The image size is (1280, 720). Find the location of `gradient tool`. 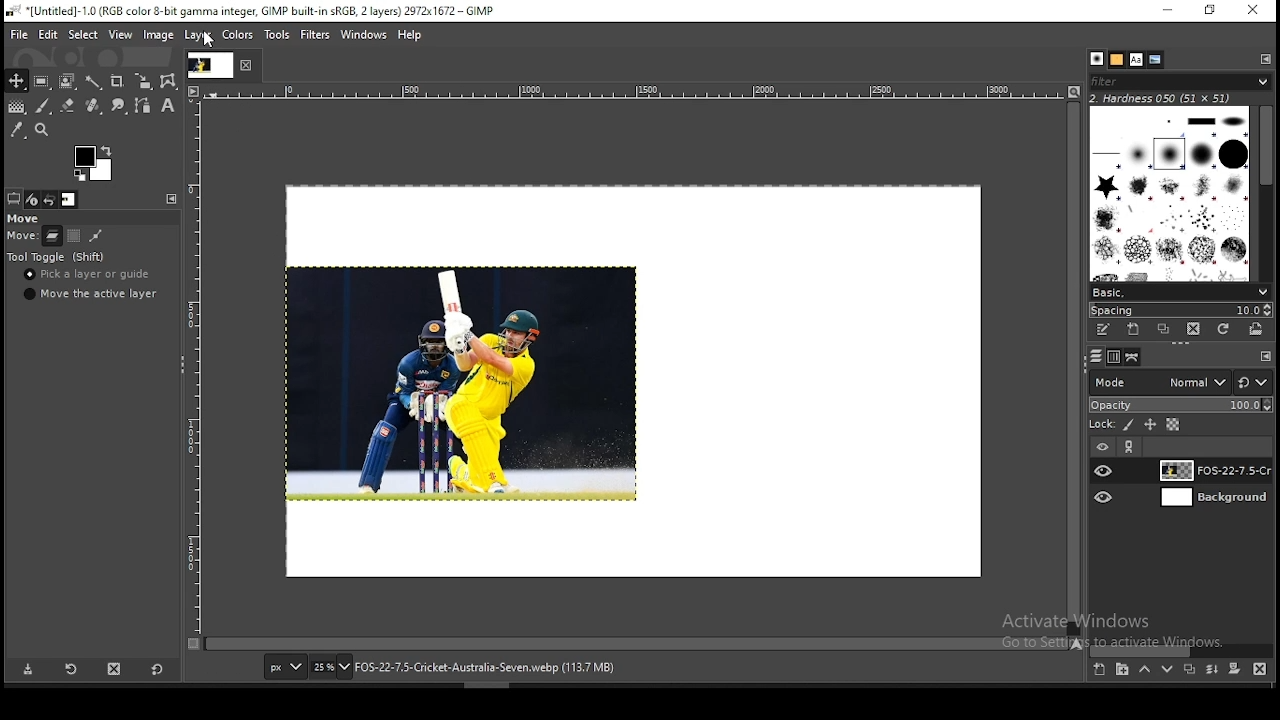

gradient tool is located at coordinates (16, 108).